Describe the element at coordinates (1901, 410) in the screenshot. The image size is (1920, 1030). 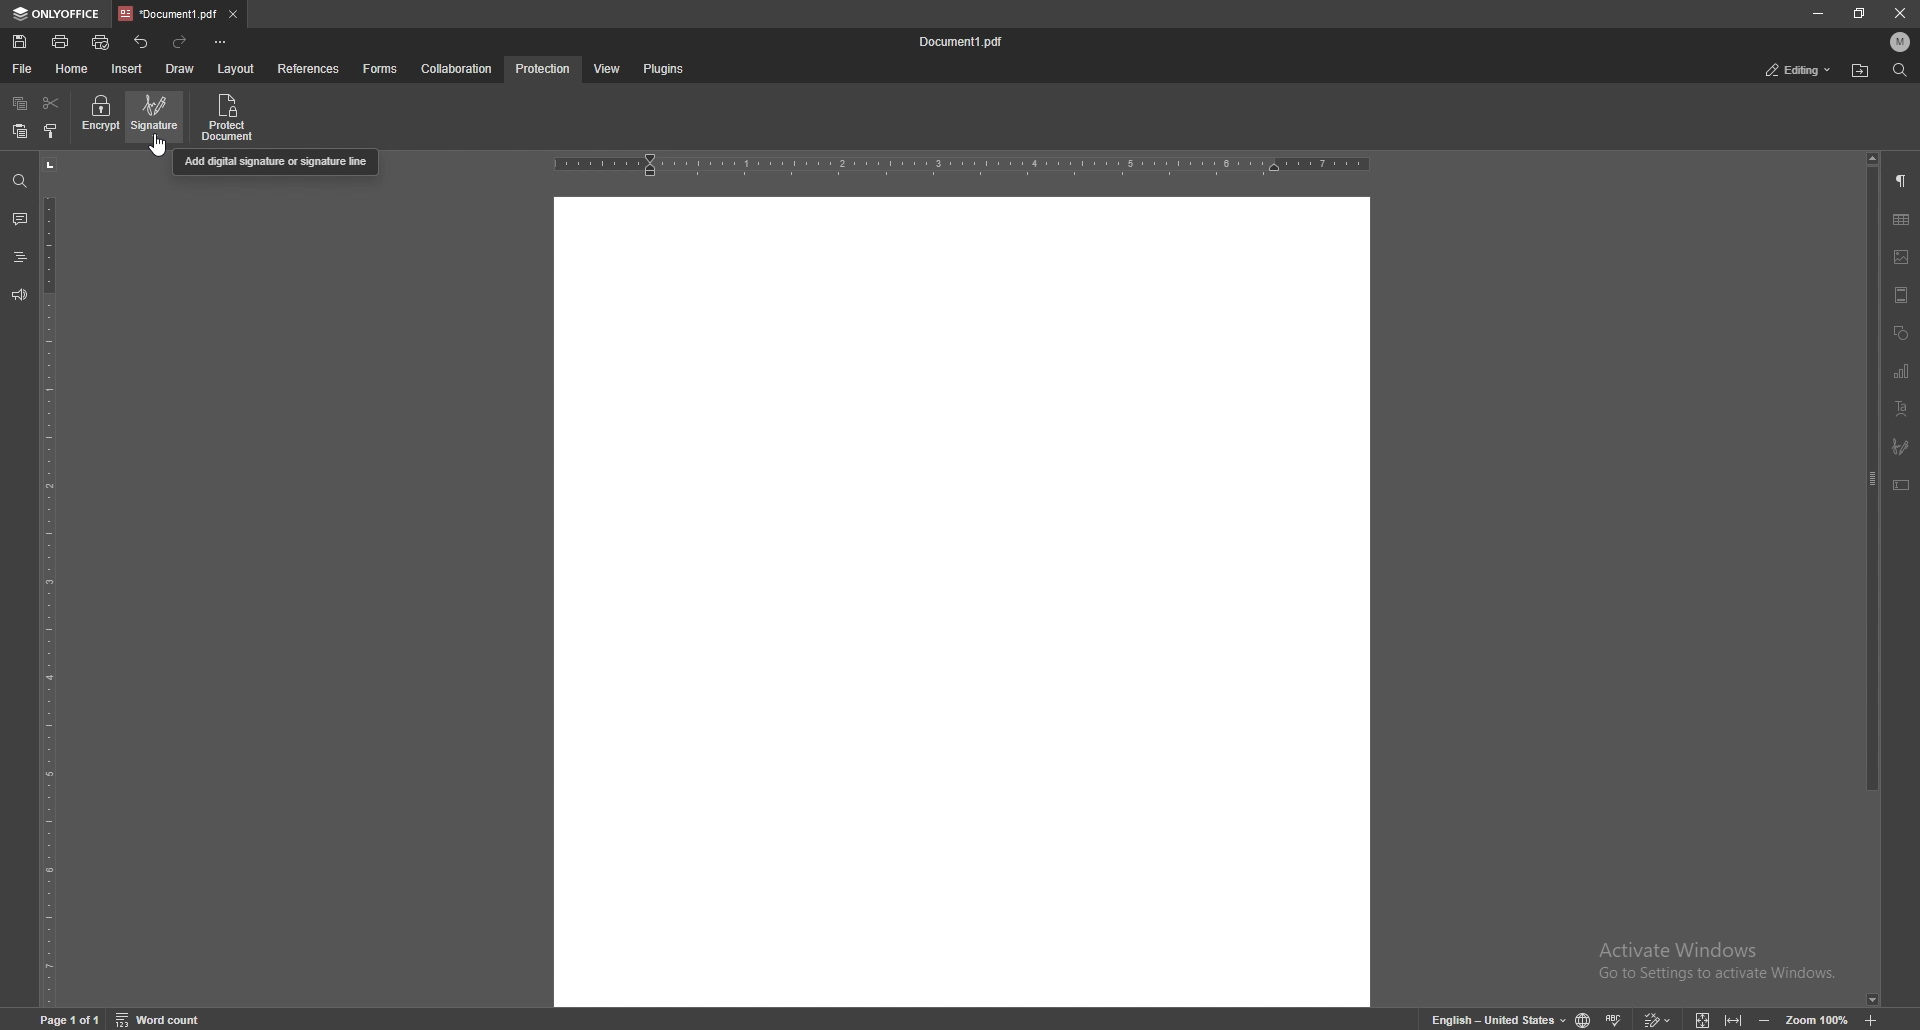
I see `text art` at that location.